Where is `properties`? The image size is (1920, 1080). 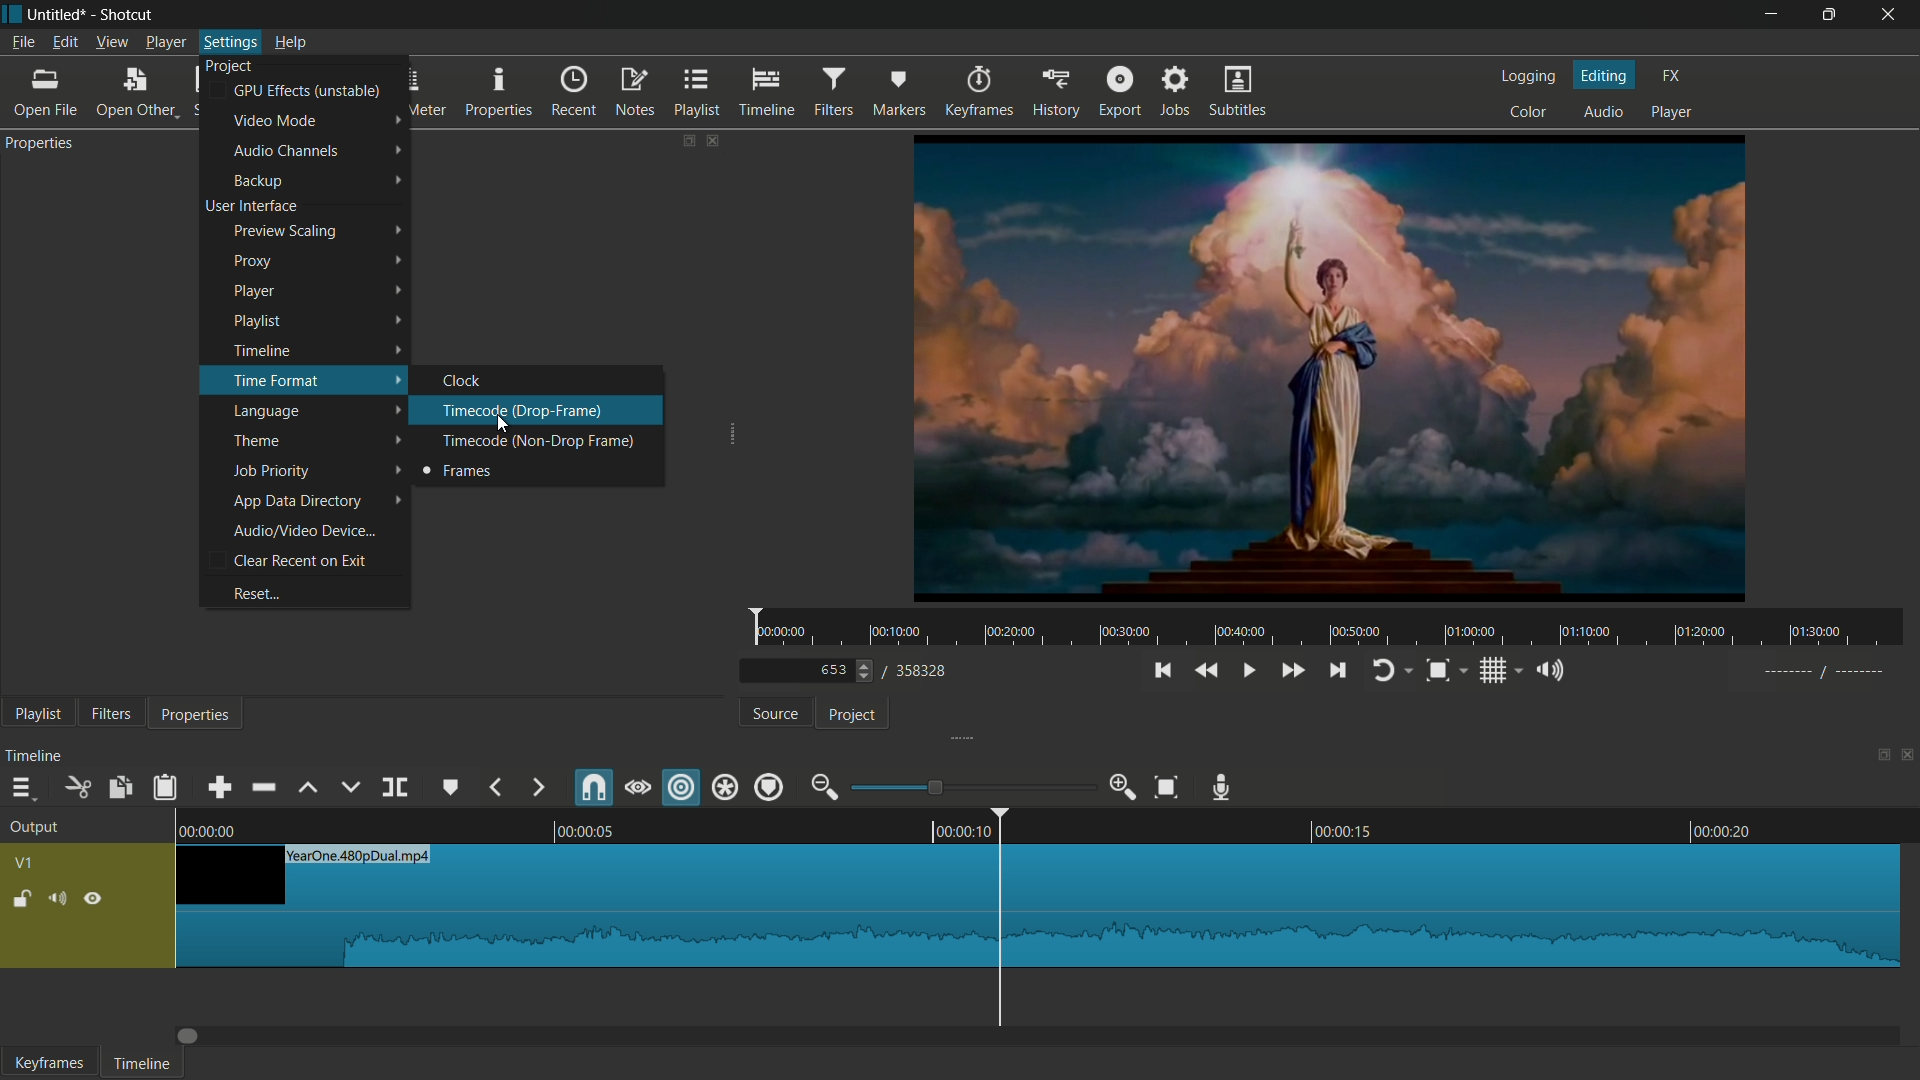
properties is located at coordinates (39, 143).